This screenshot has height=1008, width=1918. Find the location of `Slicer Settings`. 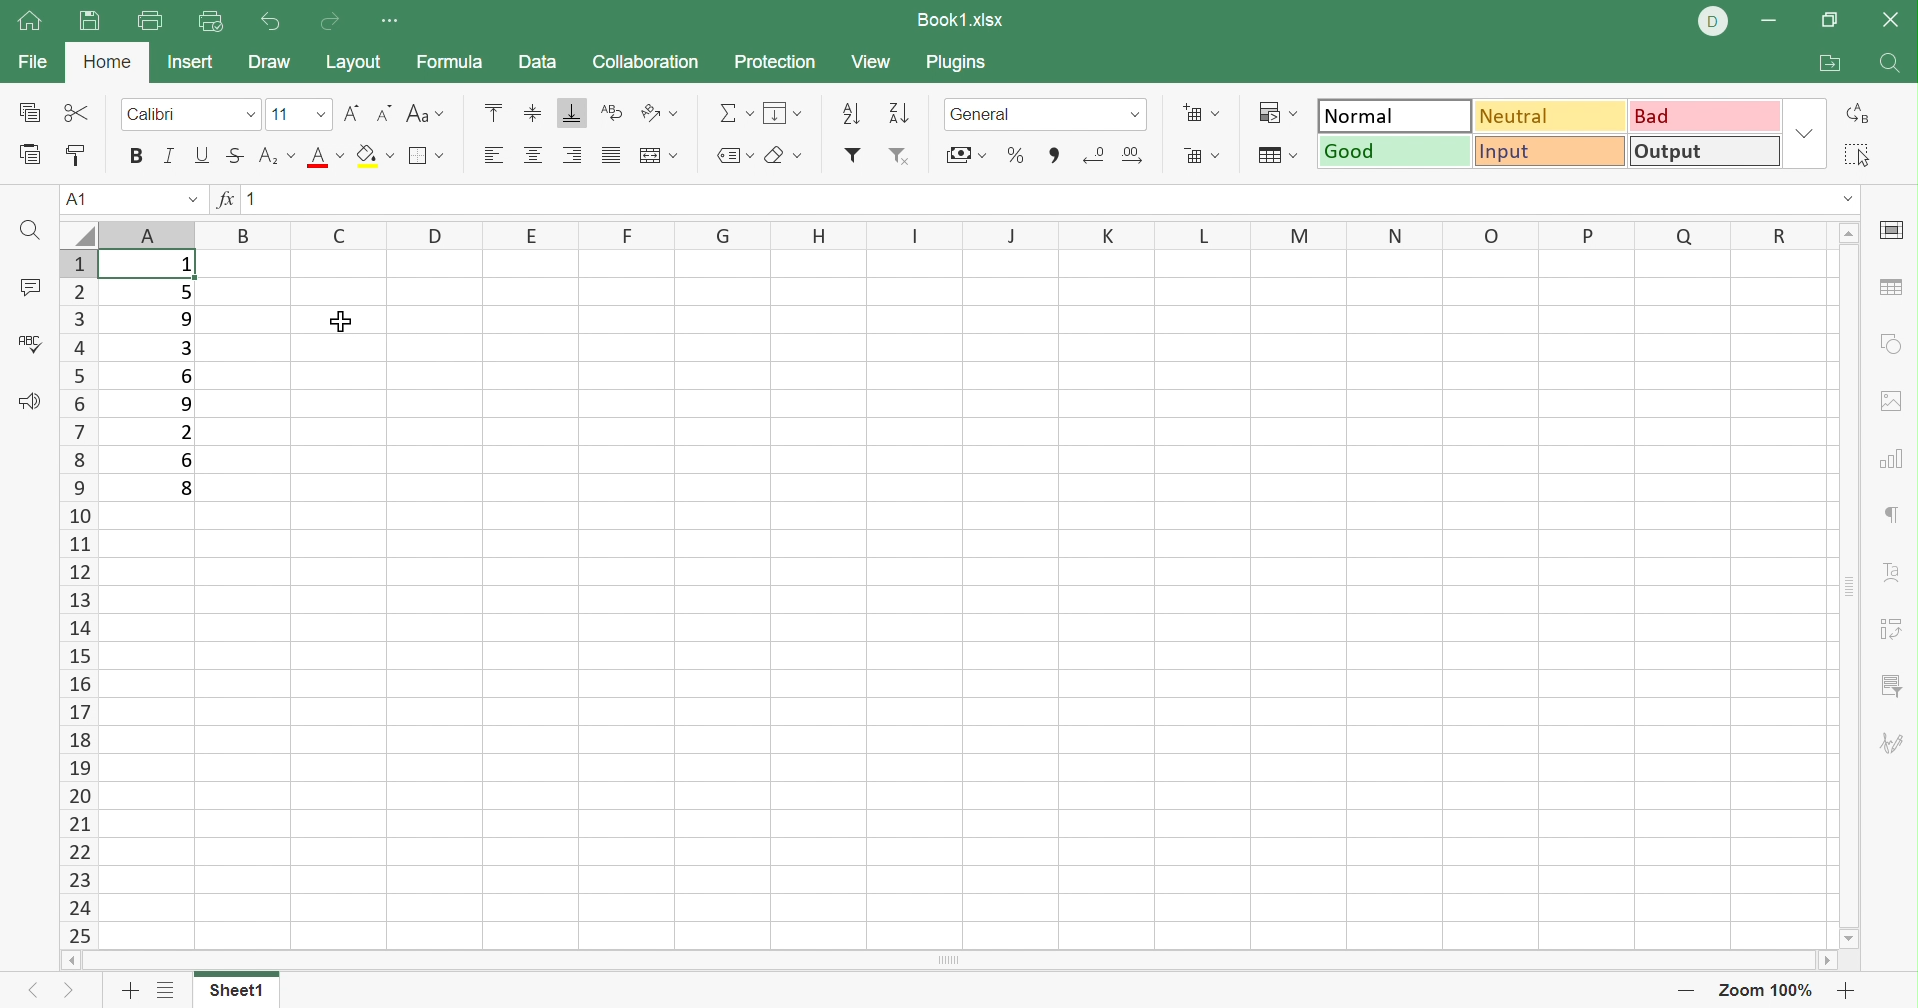

Slicer Settings is located at coordinates (1892, 689).